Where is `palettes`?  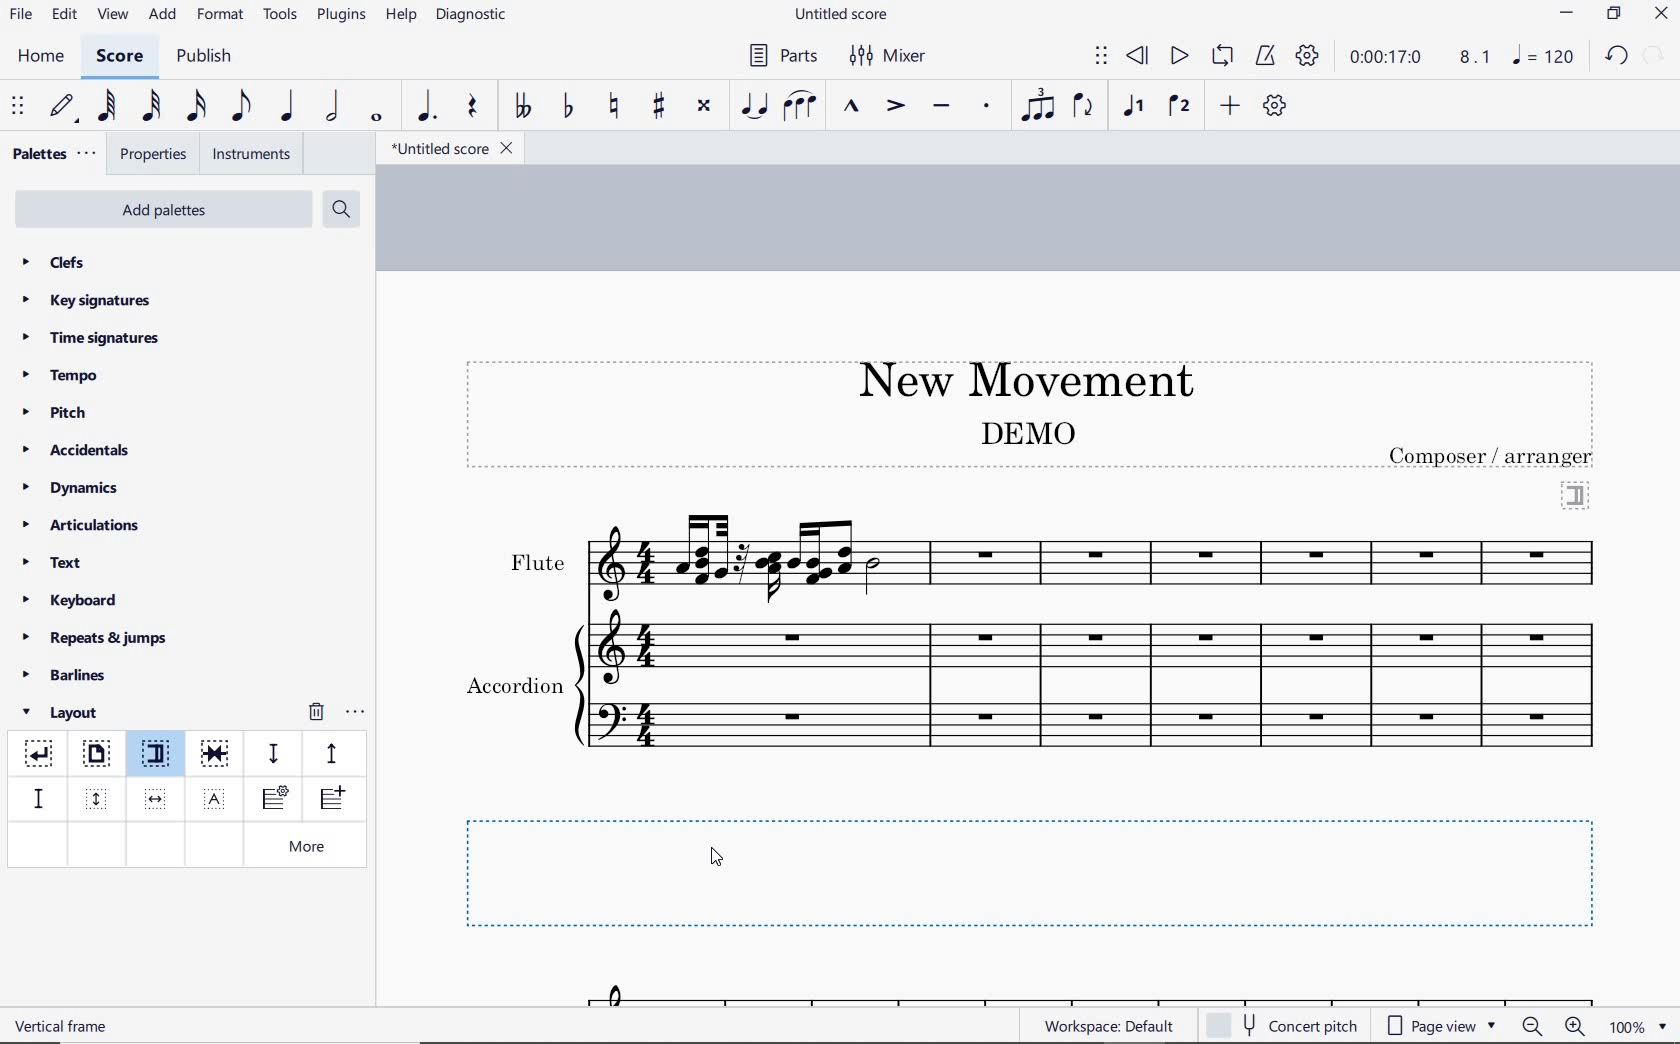
palettes is located at coordinates (52, 155).